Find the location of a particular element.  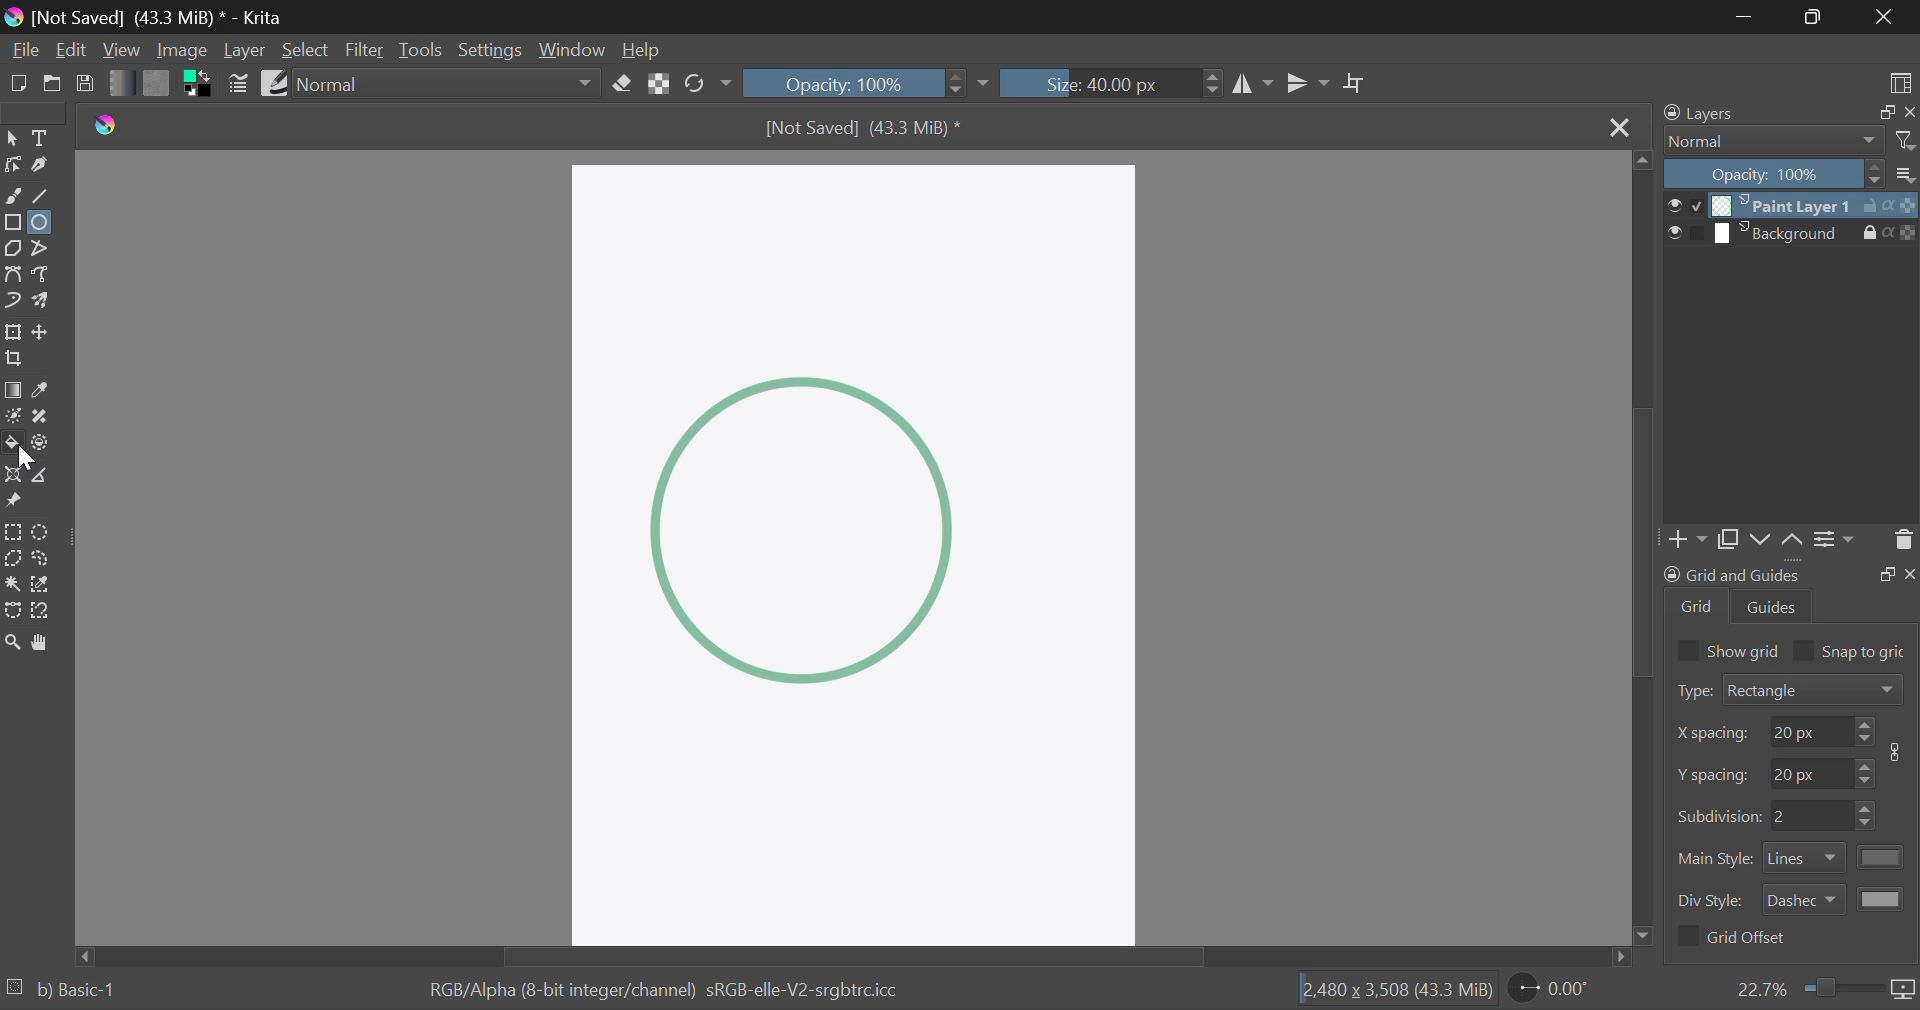

Choose Workspace is located at coordinates (1898, 83).